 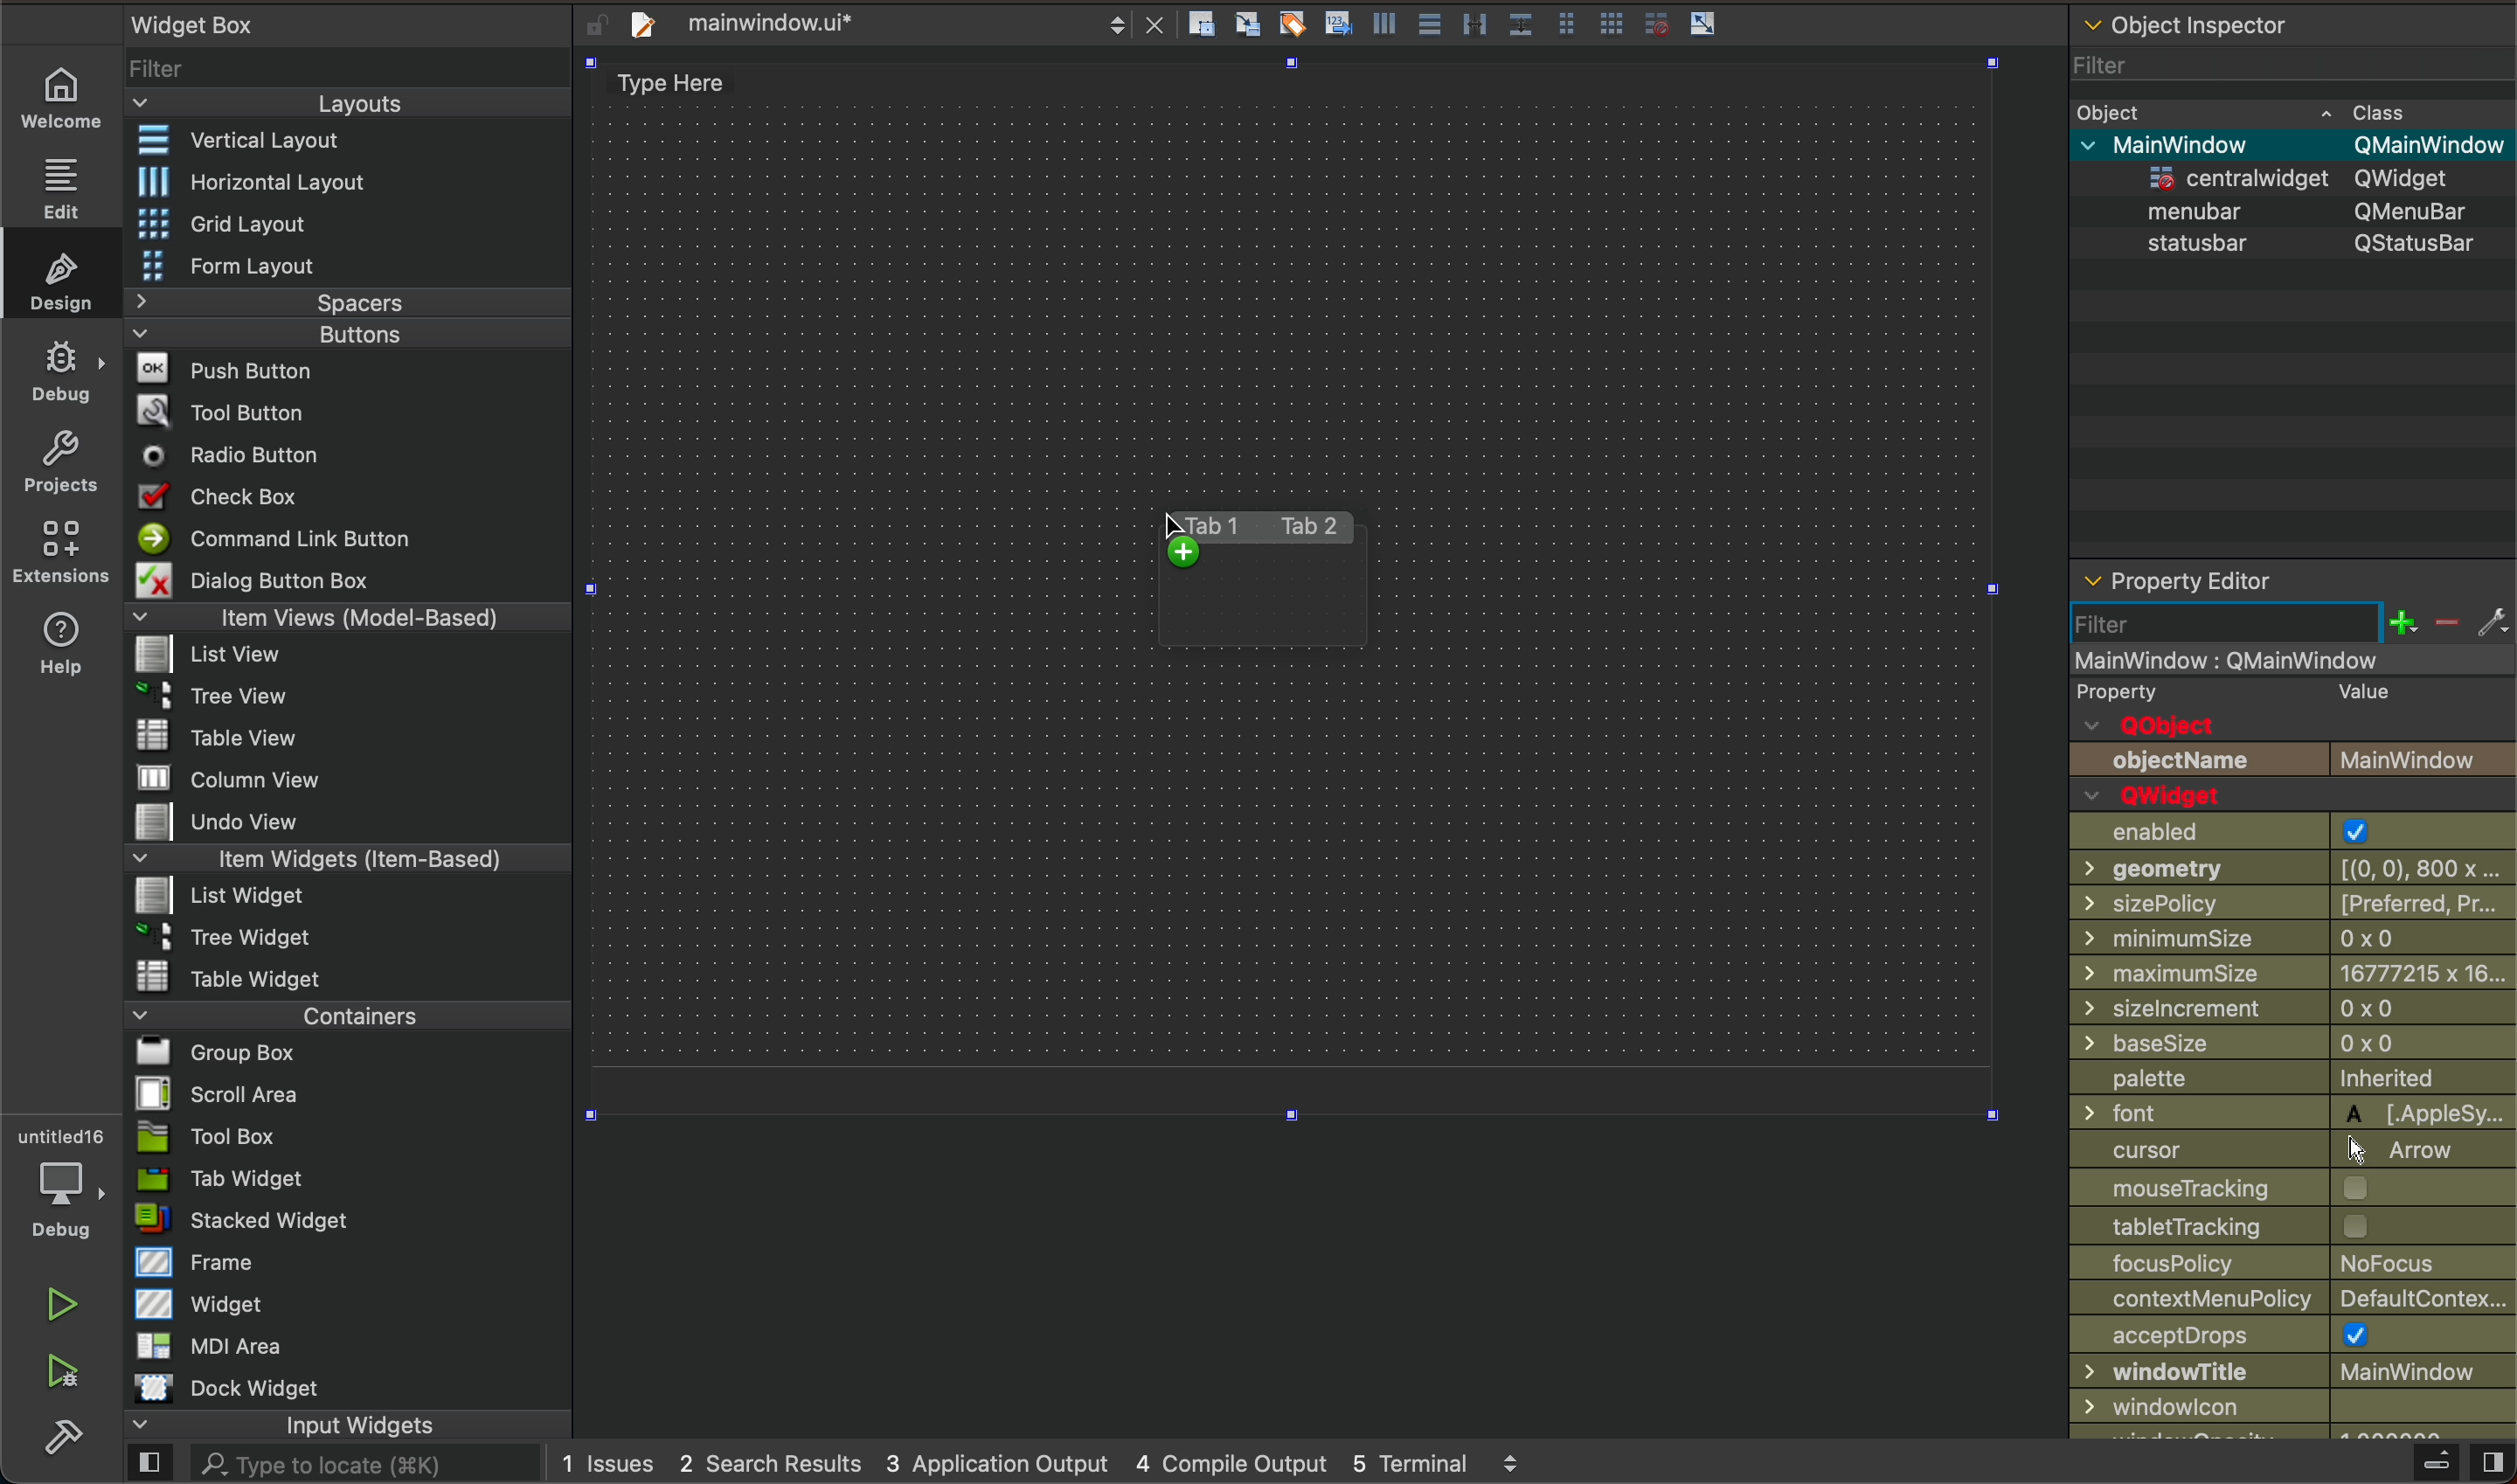 I want to click on Layouts, so click(x=349, y=103).